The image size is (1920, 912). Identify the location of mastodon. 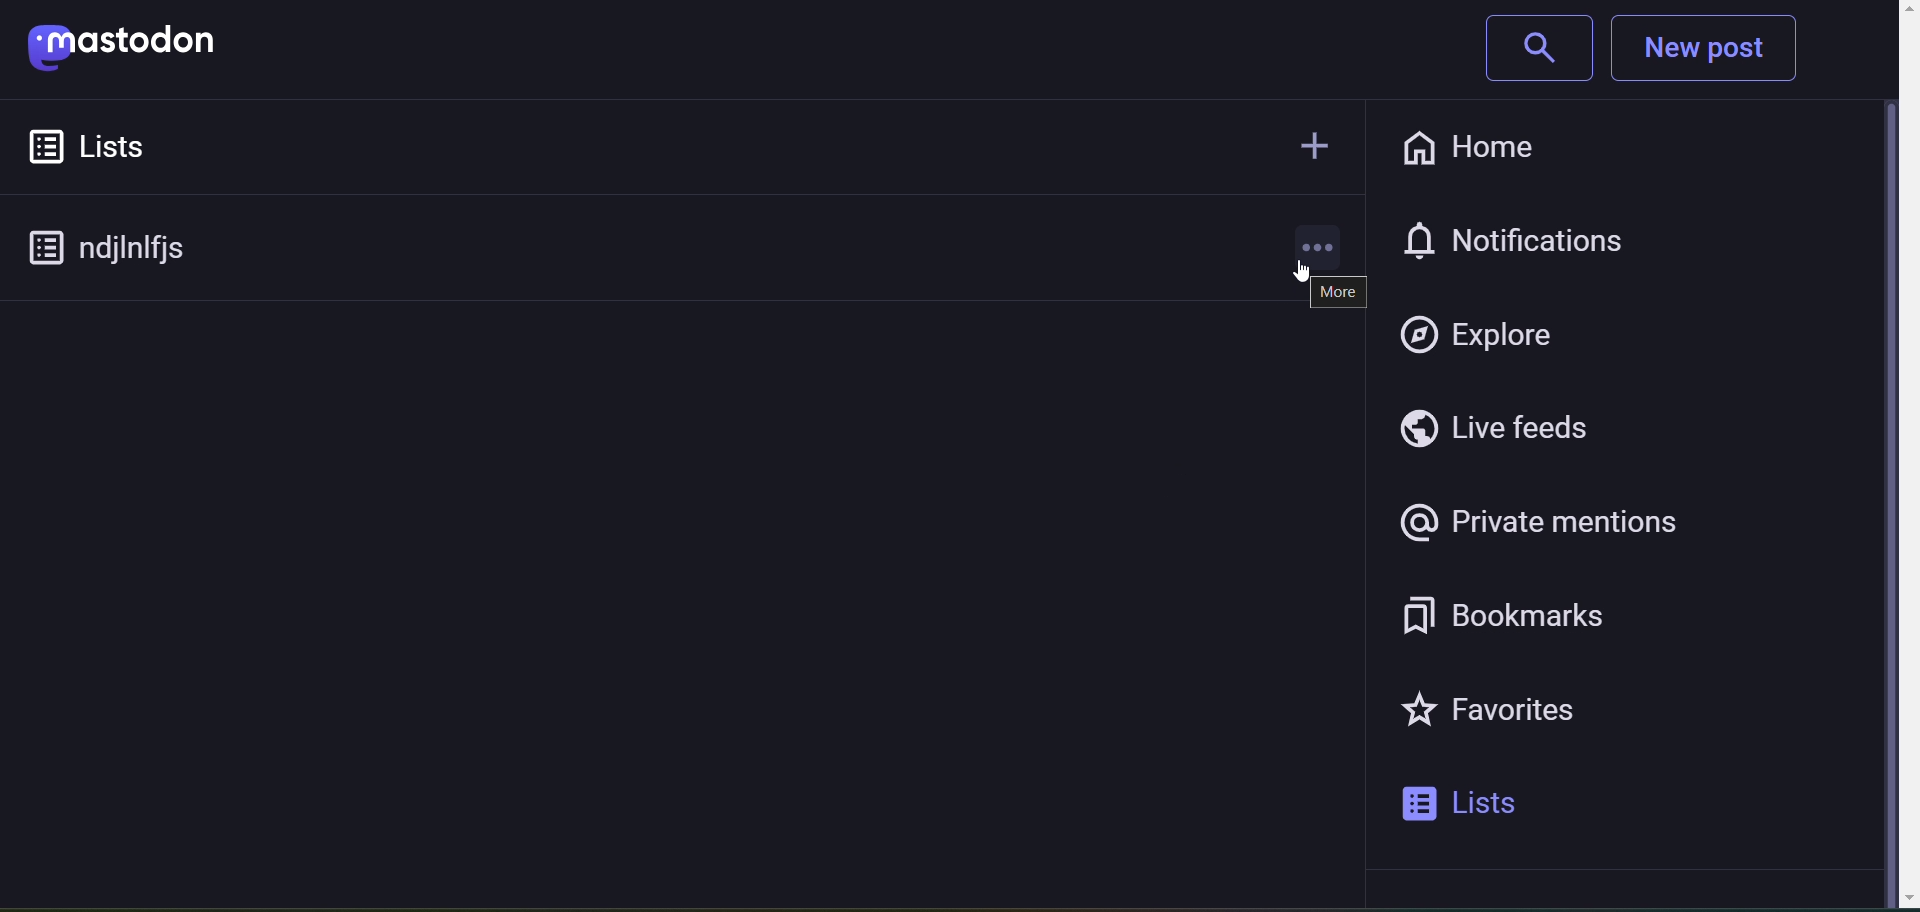
(142, 50).